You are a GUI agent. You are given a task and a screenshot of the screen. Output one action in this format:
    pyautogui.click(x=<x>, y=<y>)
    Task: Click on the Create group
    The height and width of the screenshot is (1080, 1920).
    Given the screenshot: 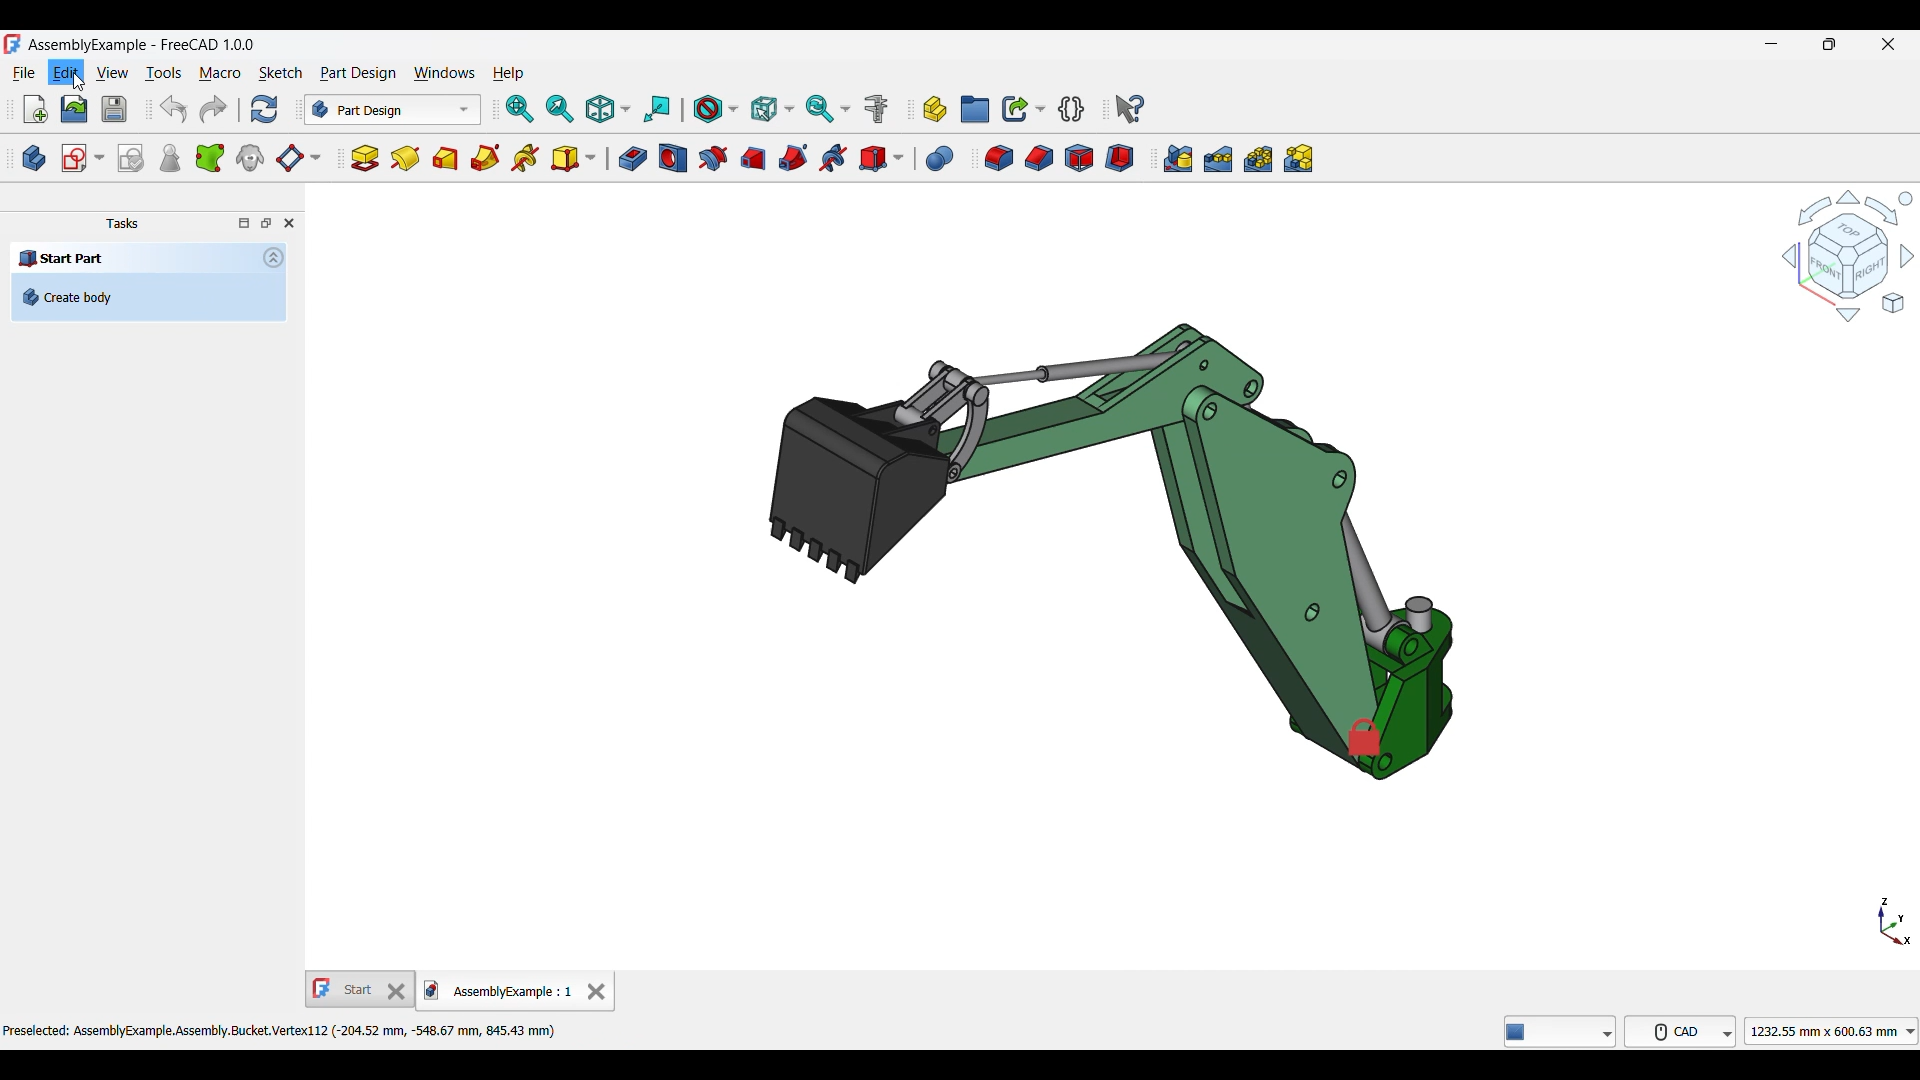 What is the action you would take?
    pyautogui.click(x=975, y=109)
    